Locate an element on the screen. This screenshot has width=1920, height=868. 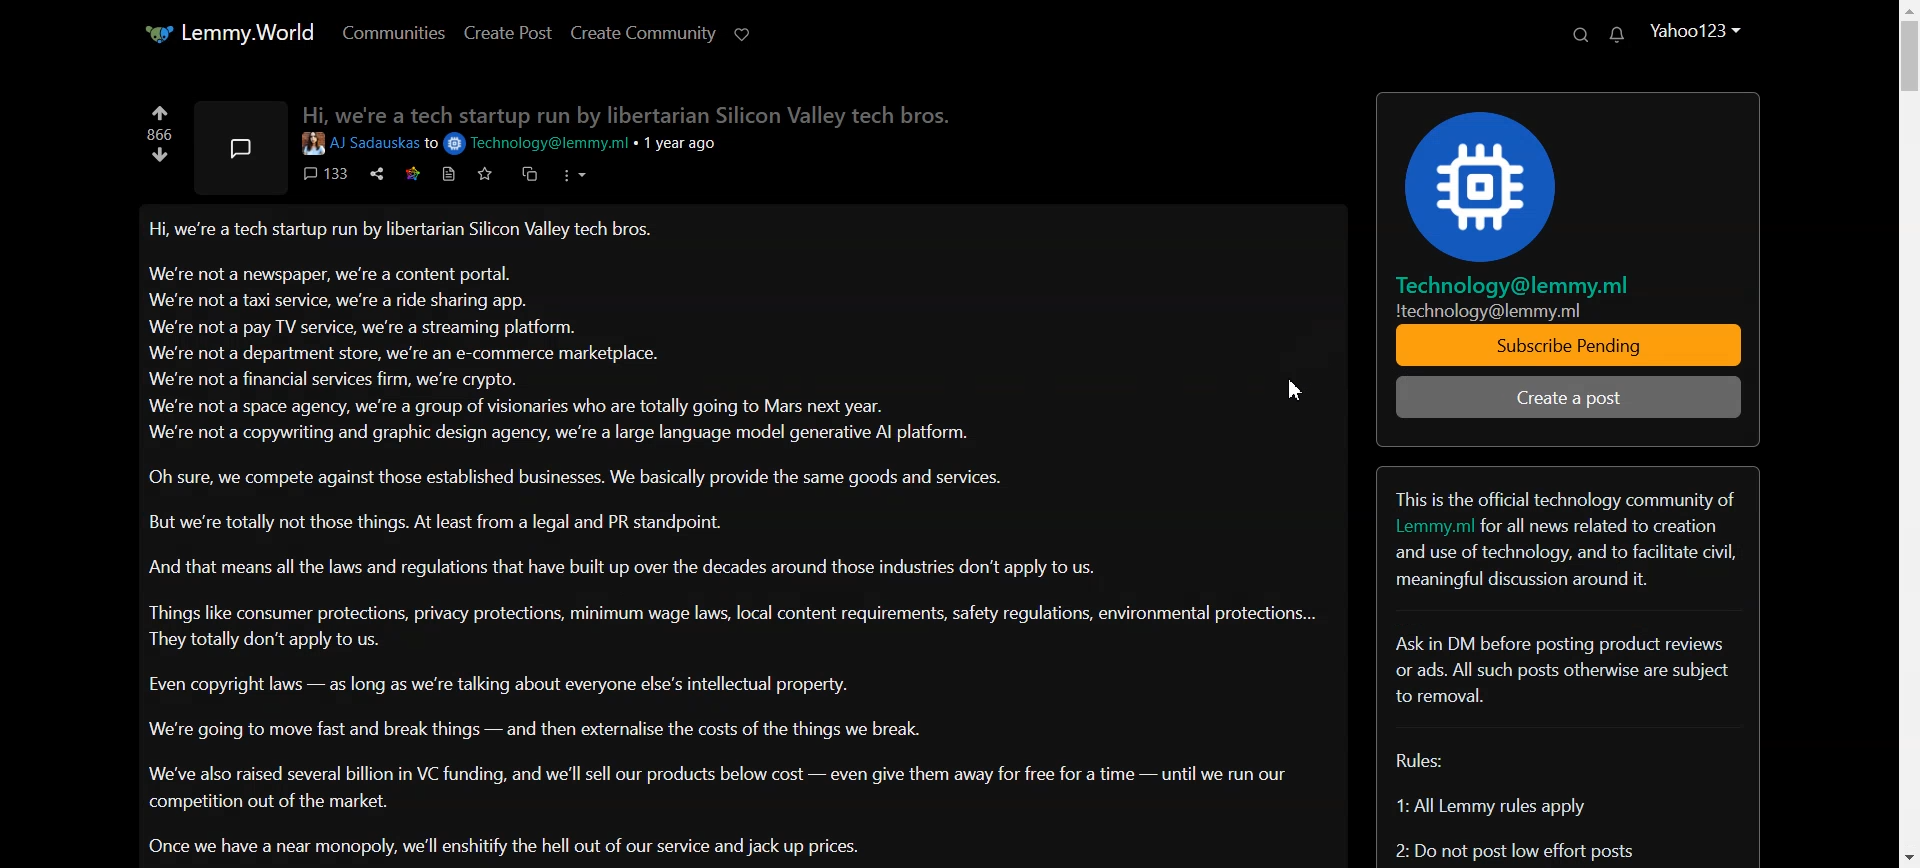
Hi, we're a tech startup run by libertarian silicon valley tech bros. is located at coordinates (624, 112).